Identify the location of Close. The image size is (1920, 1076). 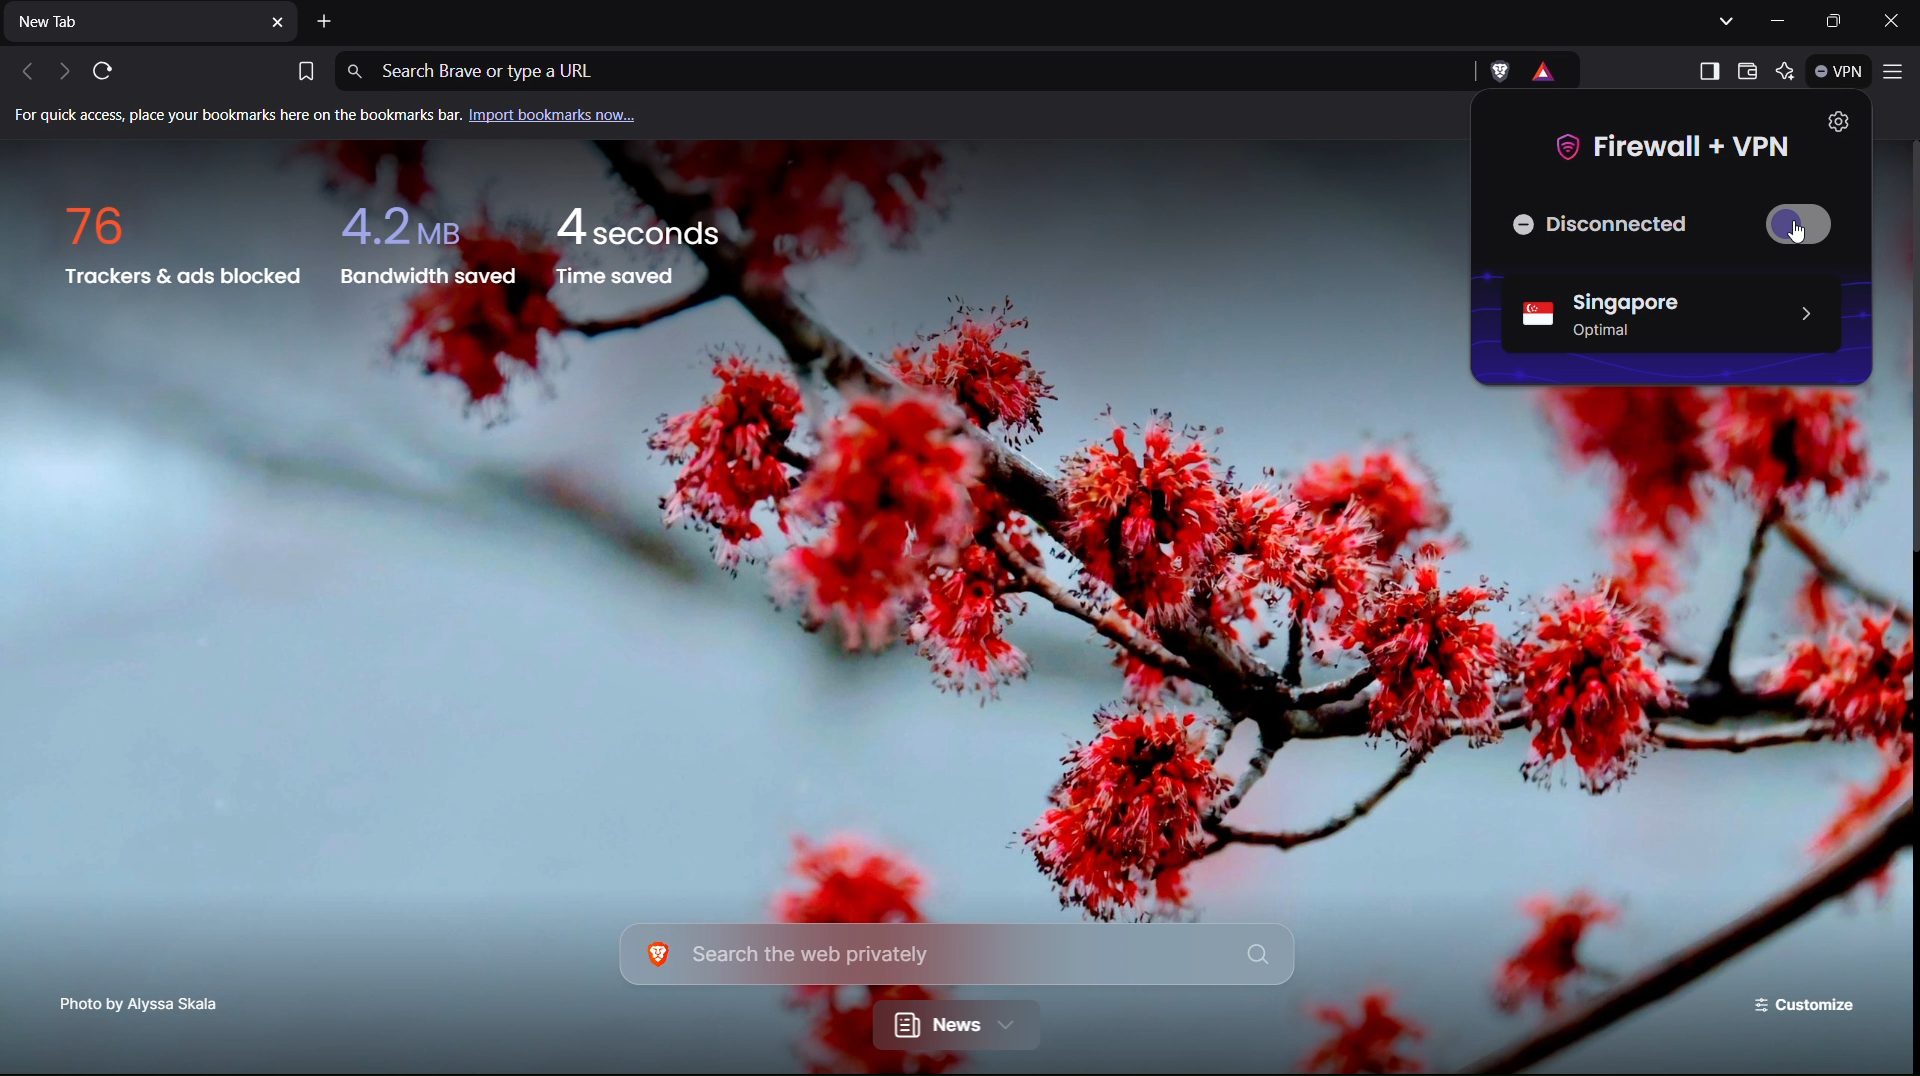
(1897, 21).